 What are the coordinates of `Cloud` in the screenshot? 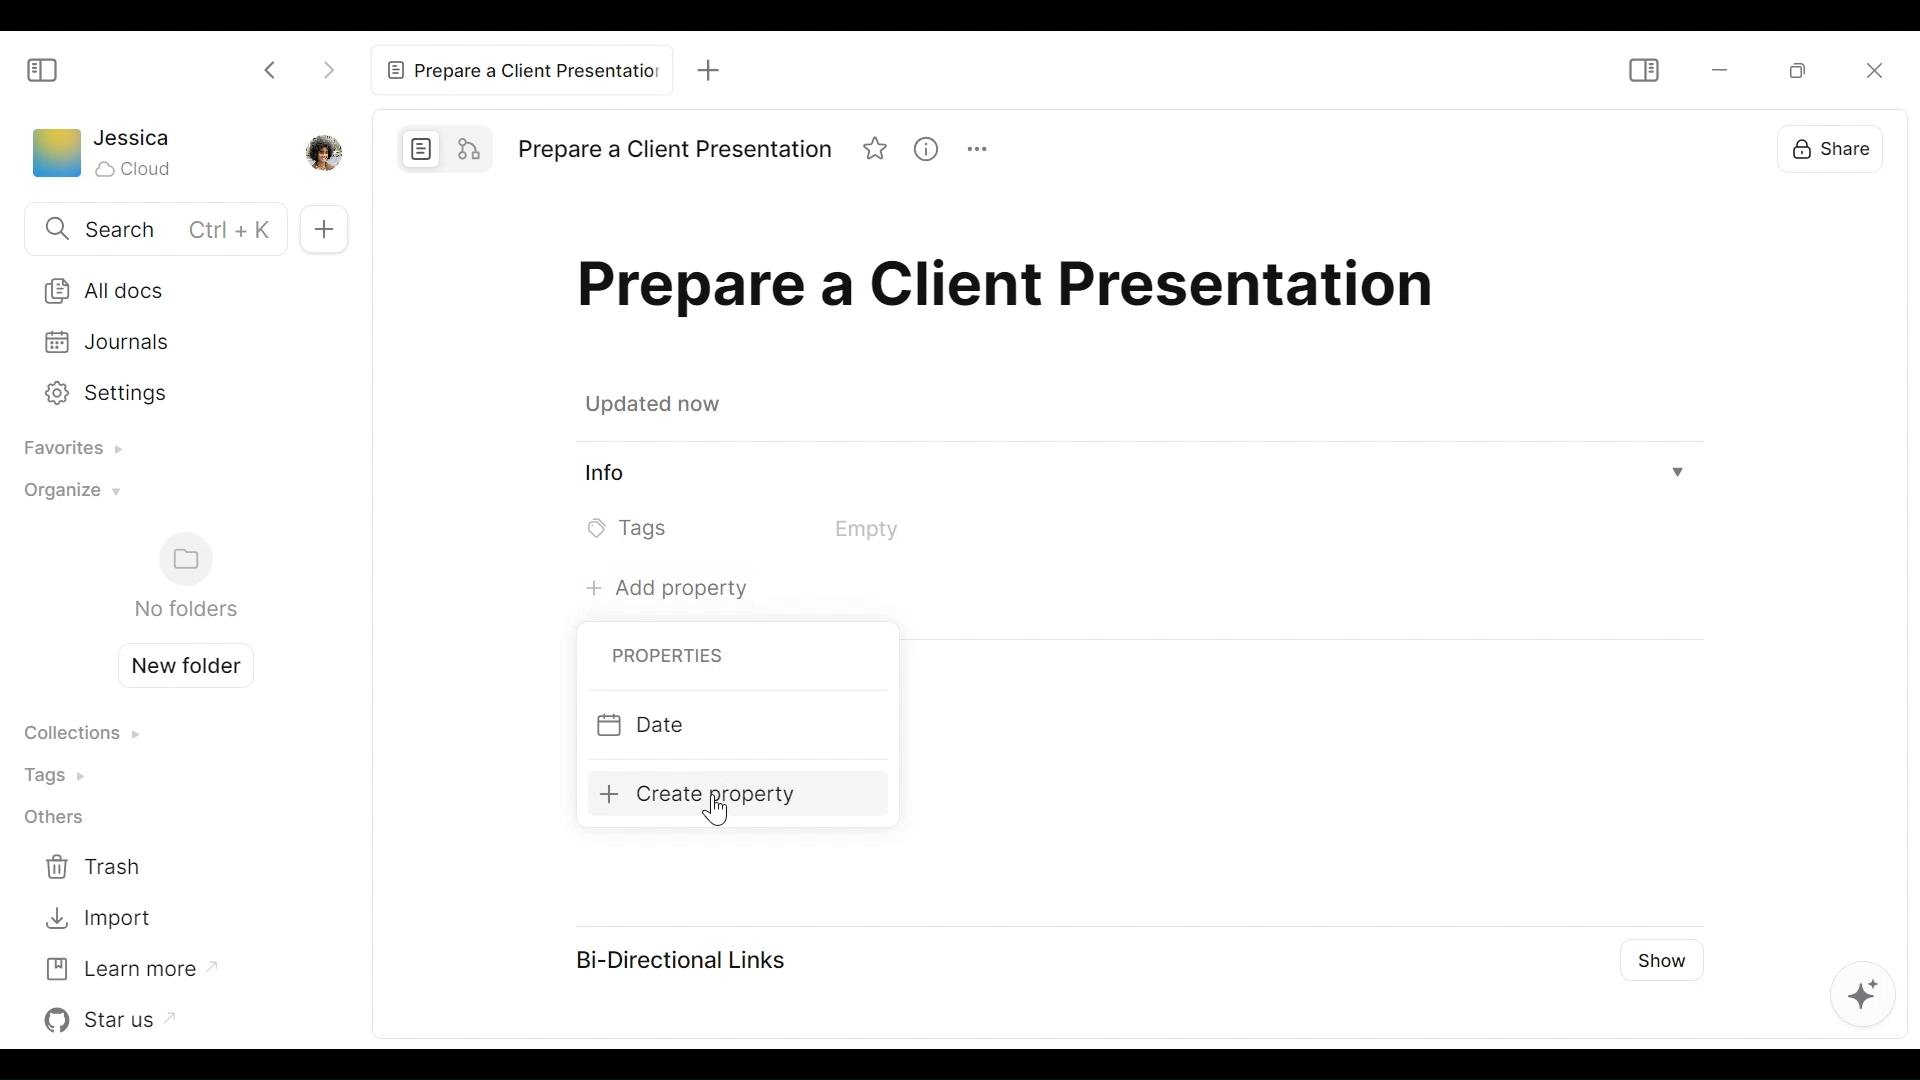 It's located at (136, 169).